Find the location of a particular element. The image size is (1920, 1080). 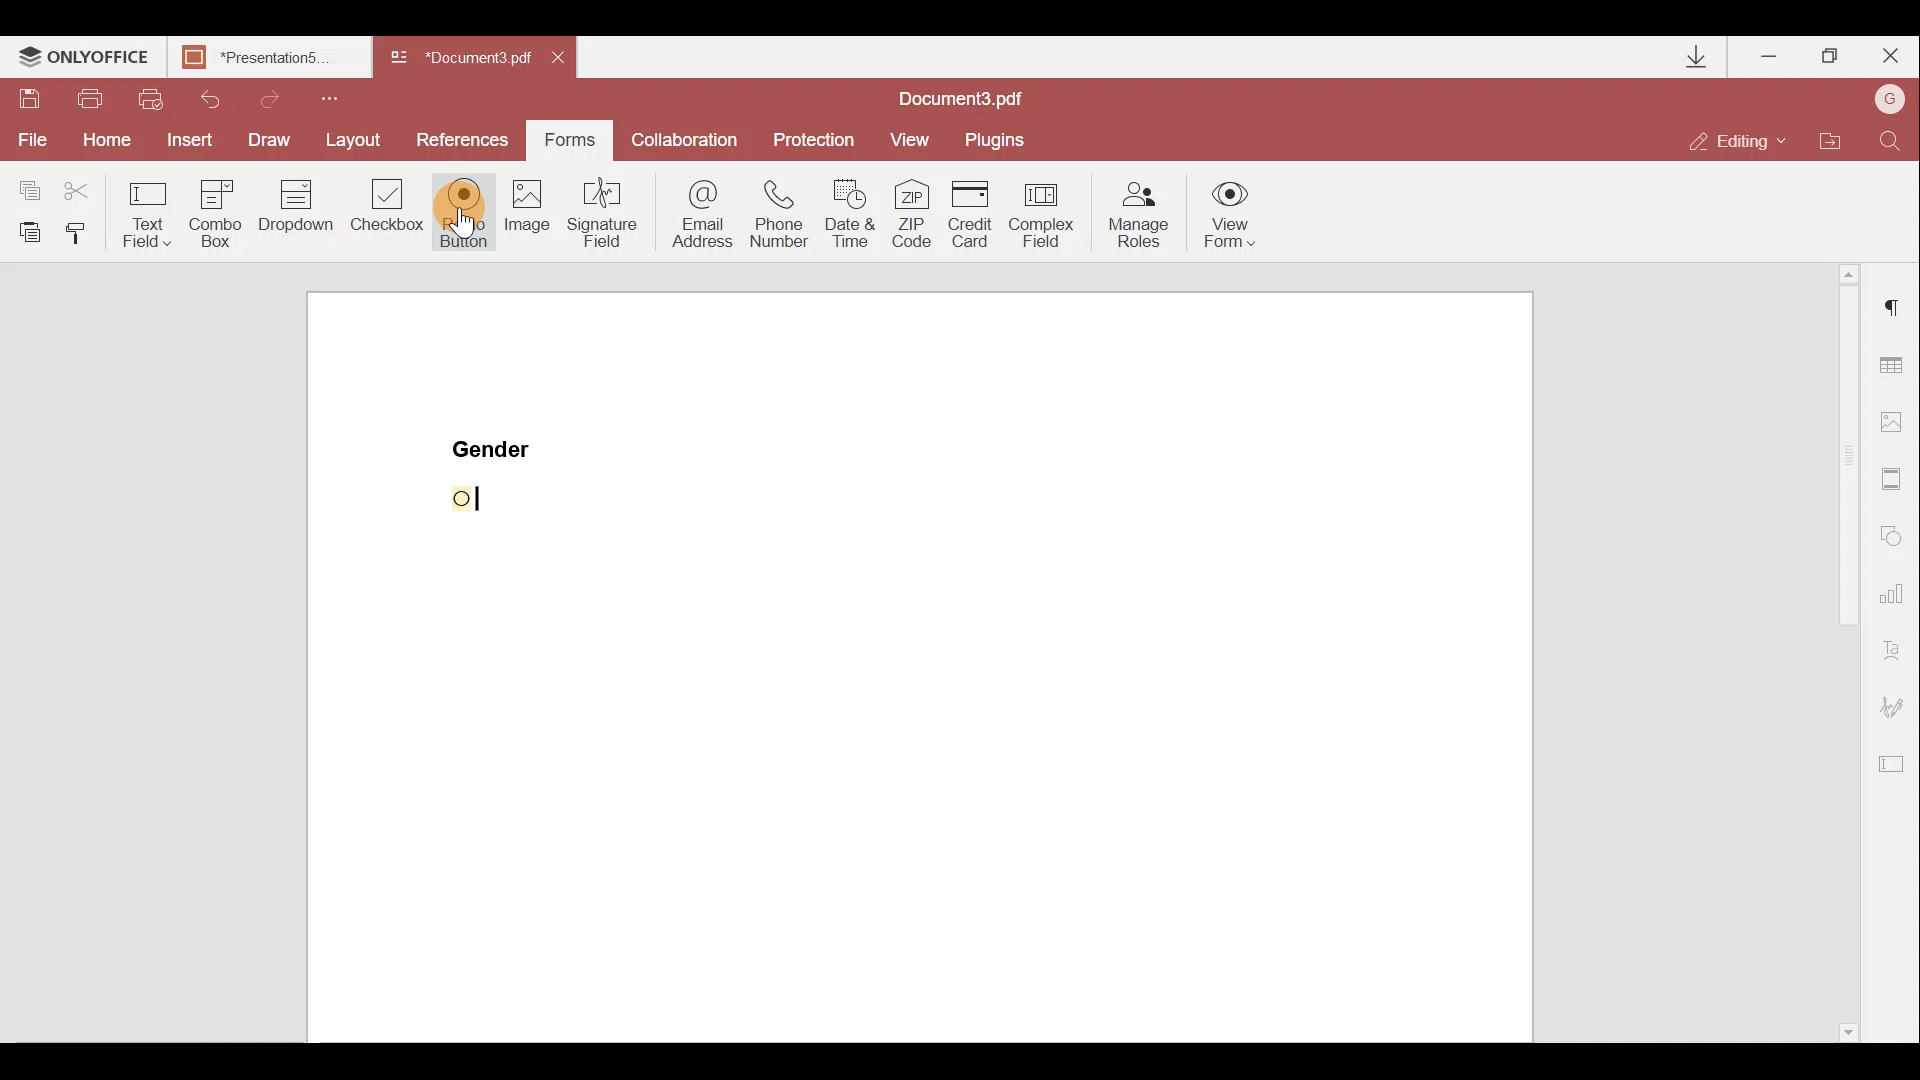

Dropdown is located at coordinates (295, 215).